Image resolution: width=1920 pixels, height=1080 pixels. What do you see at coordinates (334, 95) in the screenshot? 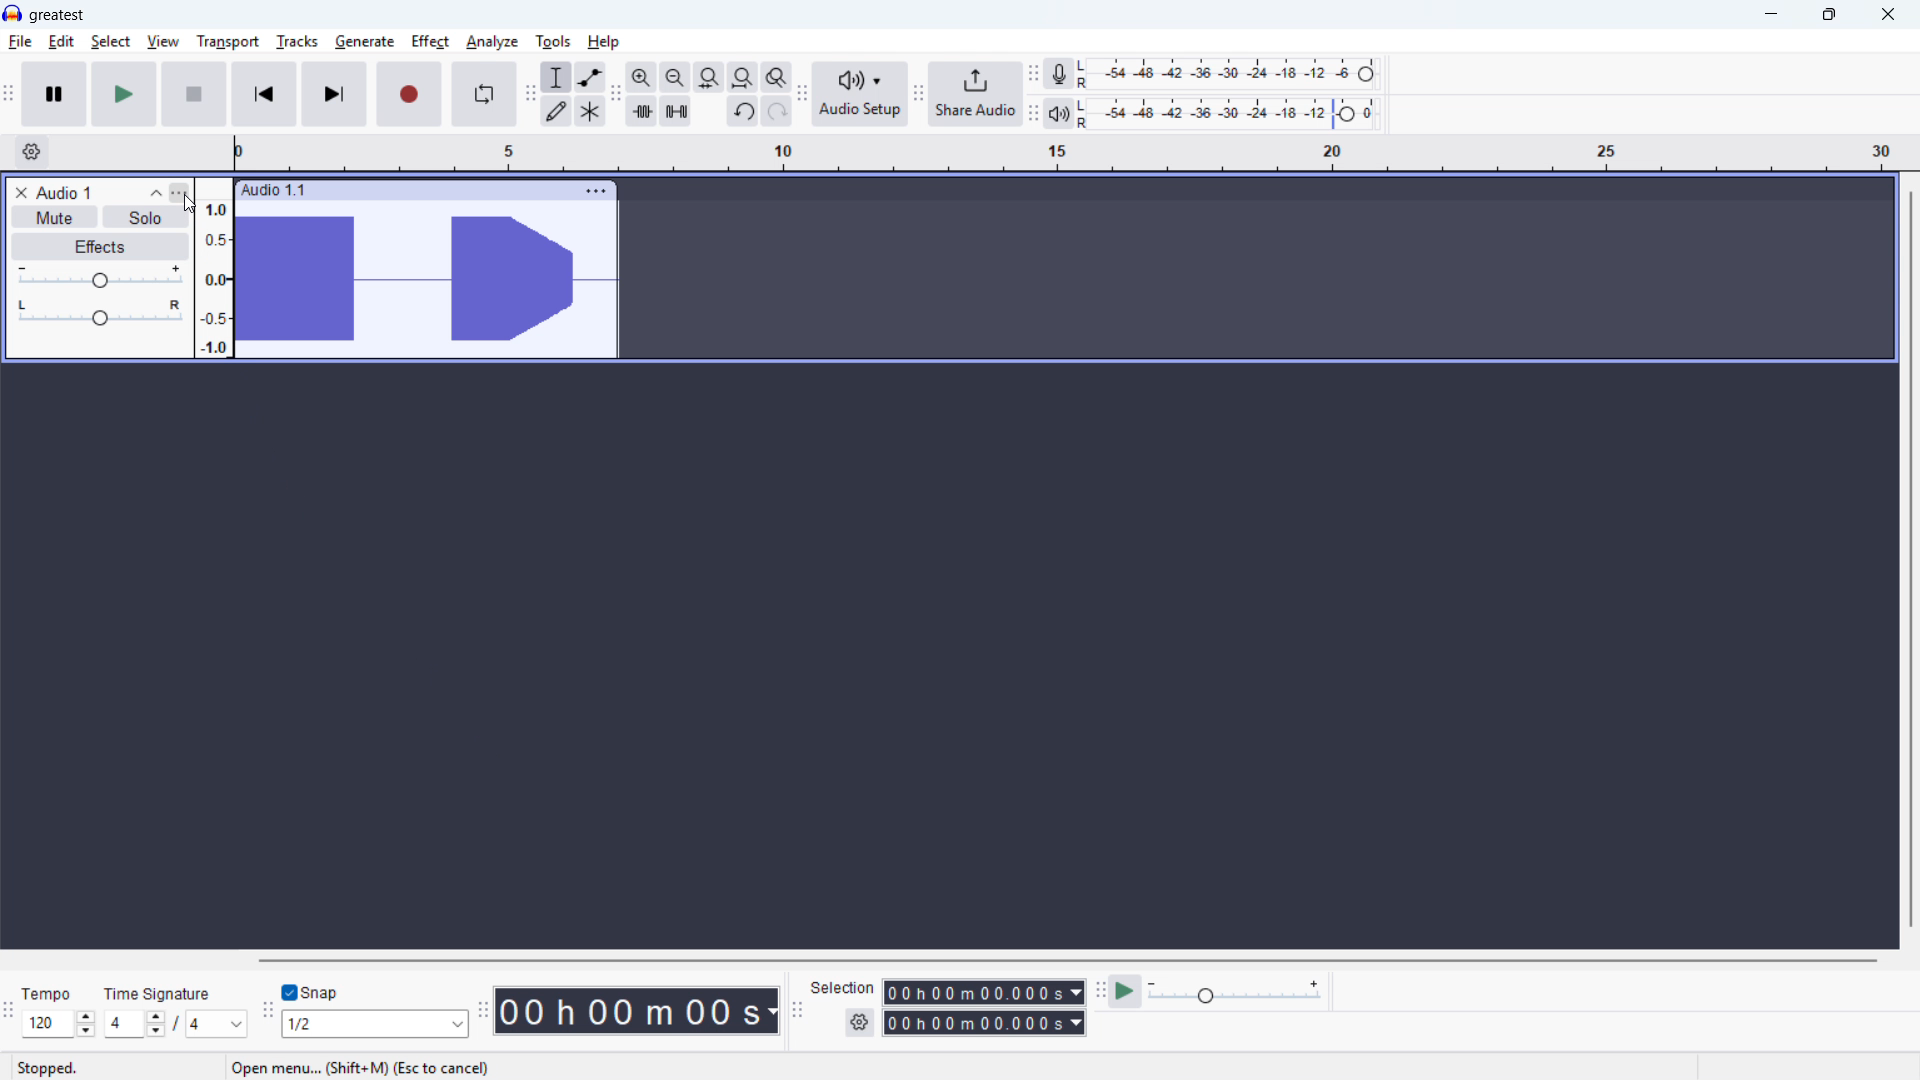
I see `Skip to end ` at bounding box center [334, 95].